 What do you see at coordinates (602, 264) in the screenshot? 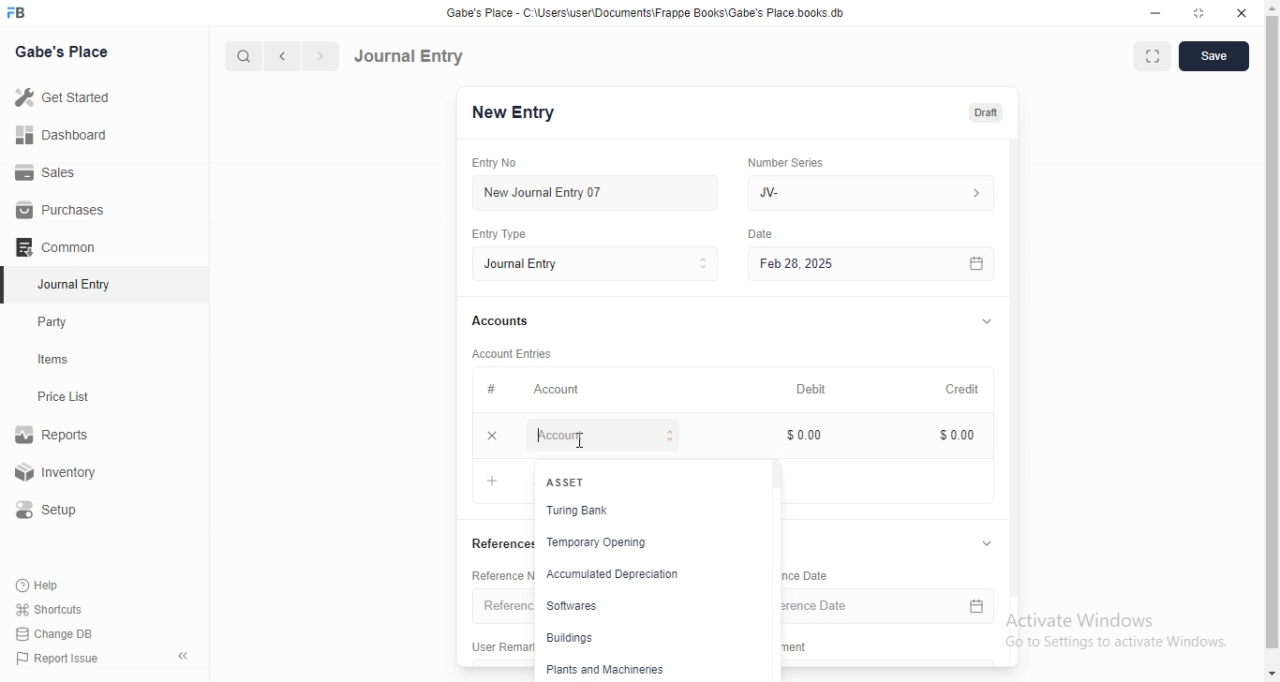
I see `Entry Type` at bounding box center [602, 264].